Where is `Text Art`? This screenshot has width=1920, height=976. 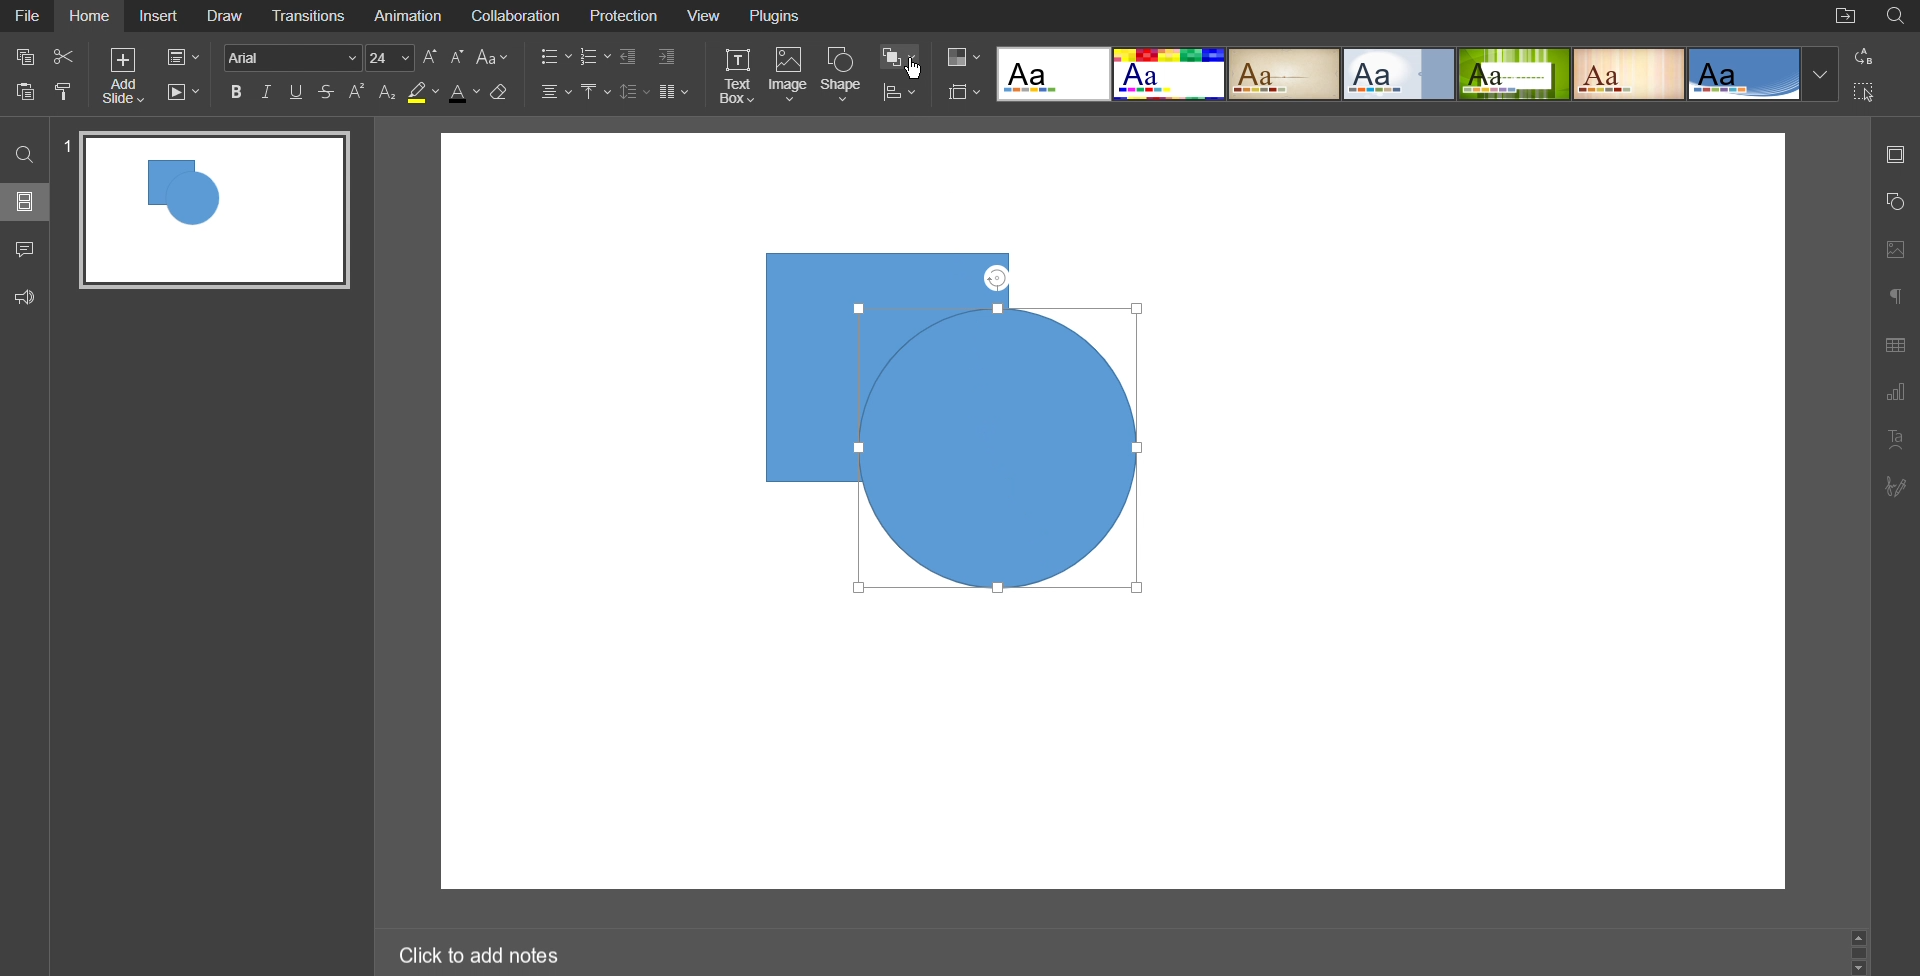
Text Art is located at coordinates (1895, 441).